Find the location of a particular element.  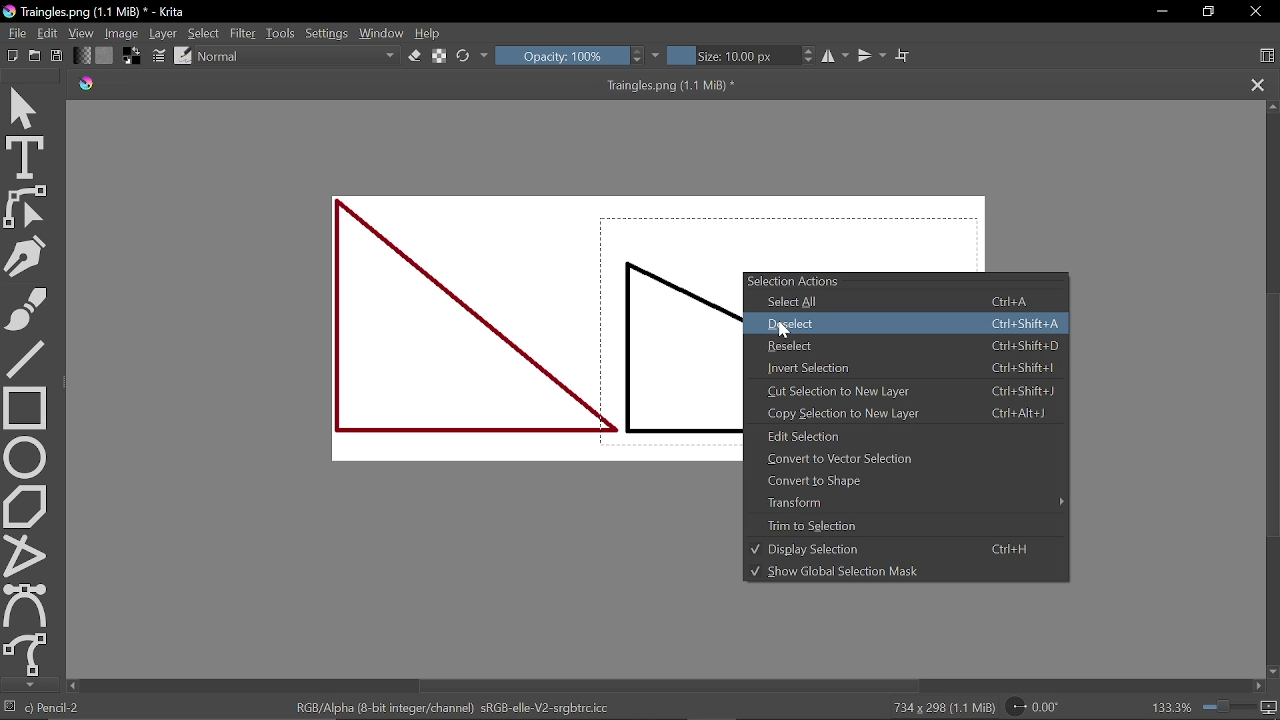

Trim to selection is located at coordinates (905, 525).